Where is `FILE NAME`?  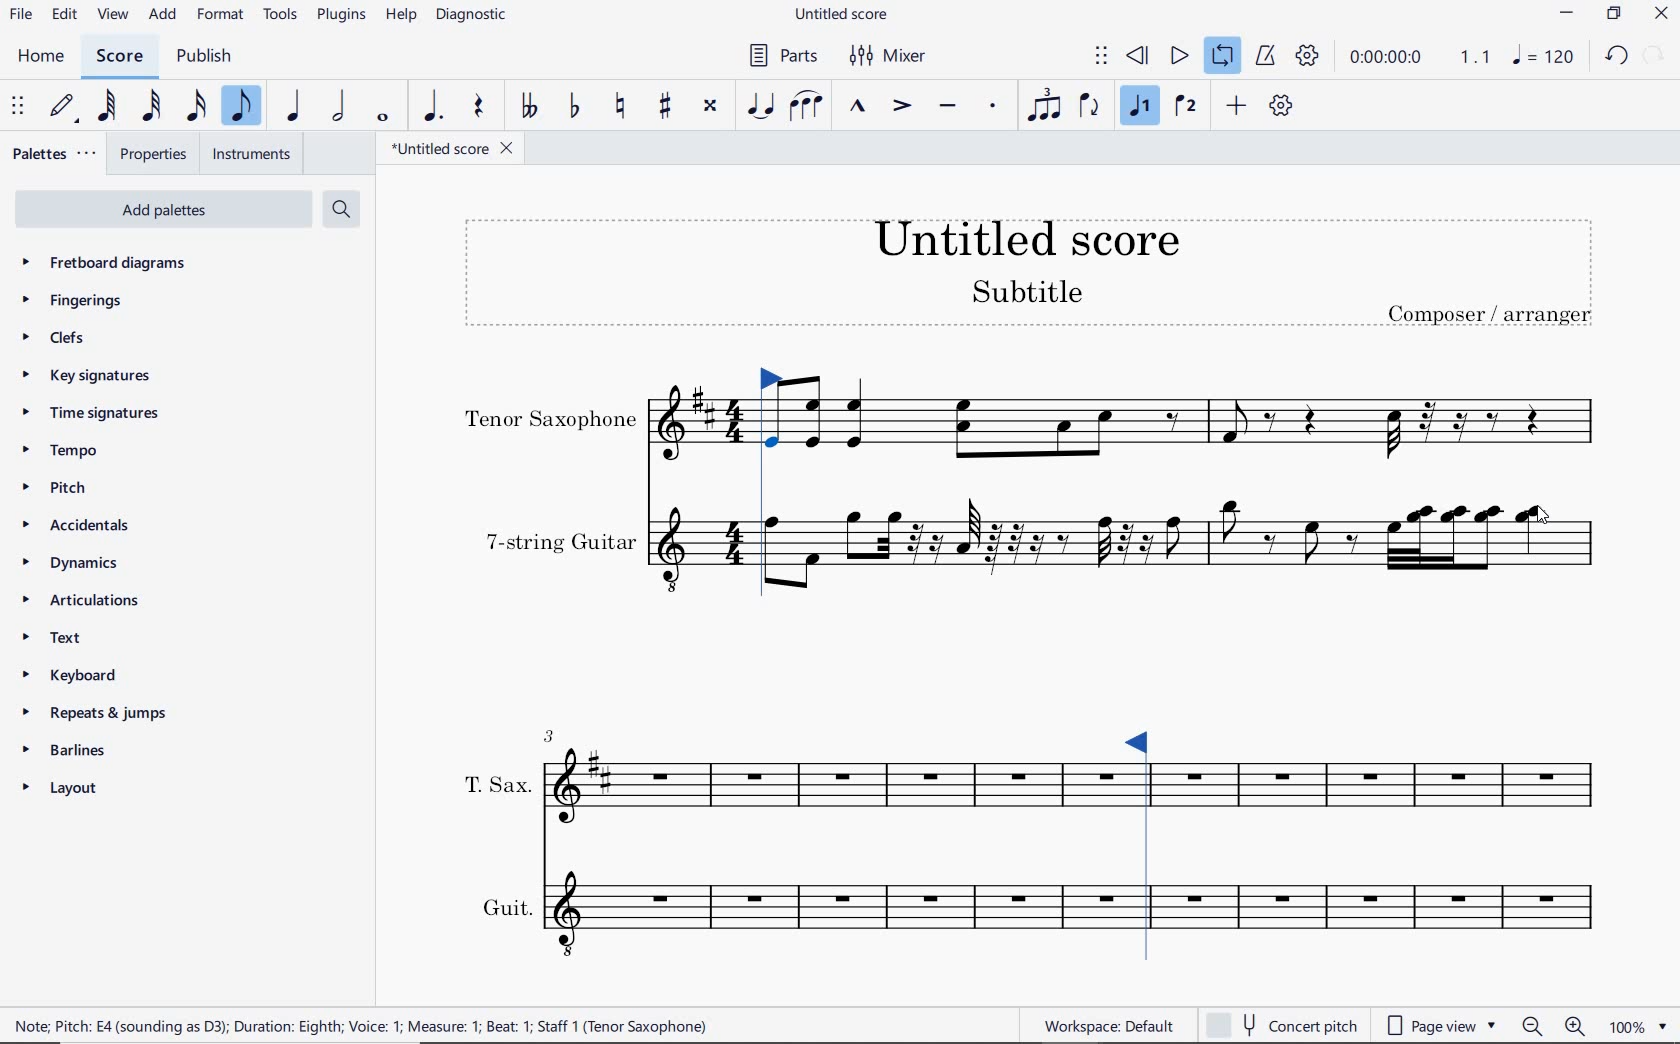 FILE NAME is located at coordinates (454, 151).